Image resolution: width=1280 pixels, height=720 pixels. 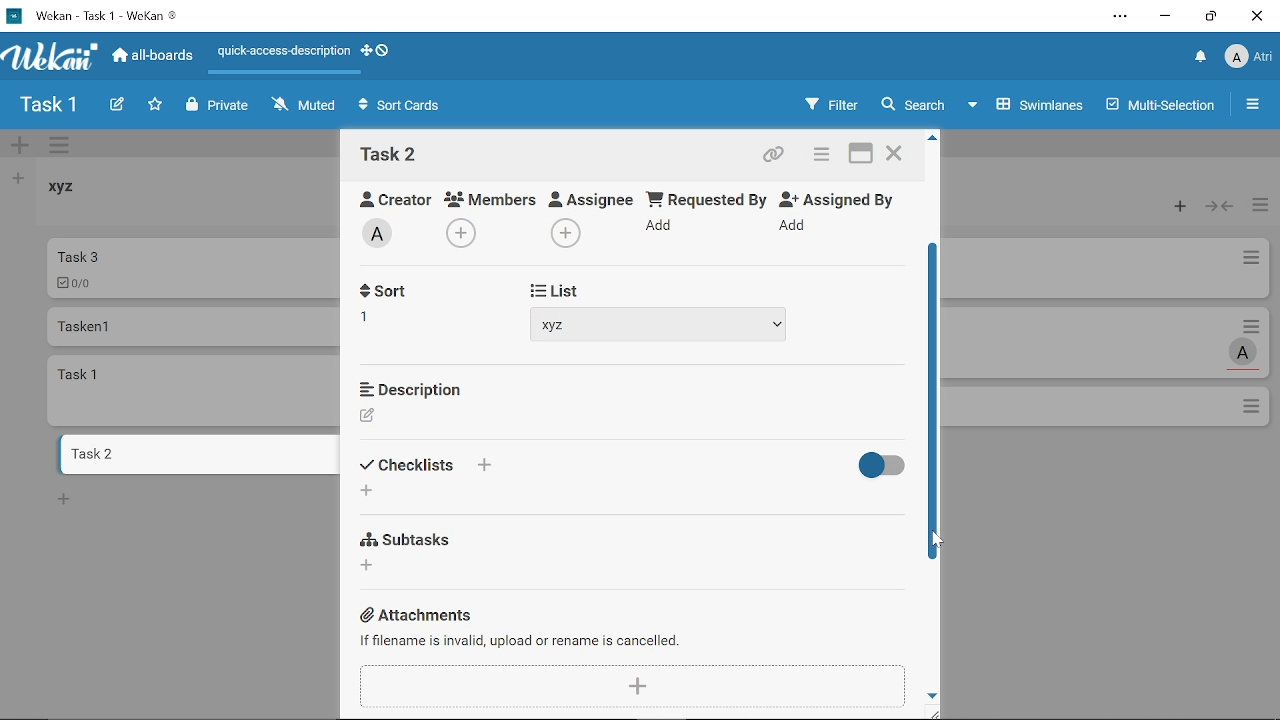 What do you see at coordinates (48, 105) in the screenshot?
I see `Board name` at bounding box center [48, 105].